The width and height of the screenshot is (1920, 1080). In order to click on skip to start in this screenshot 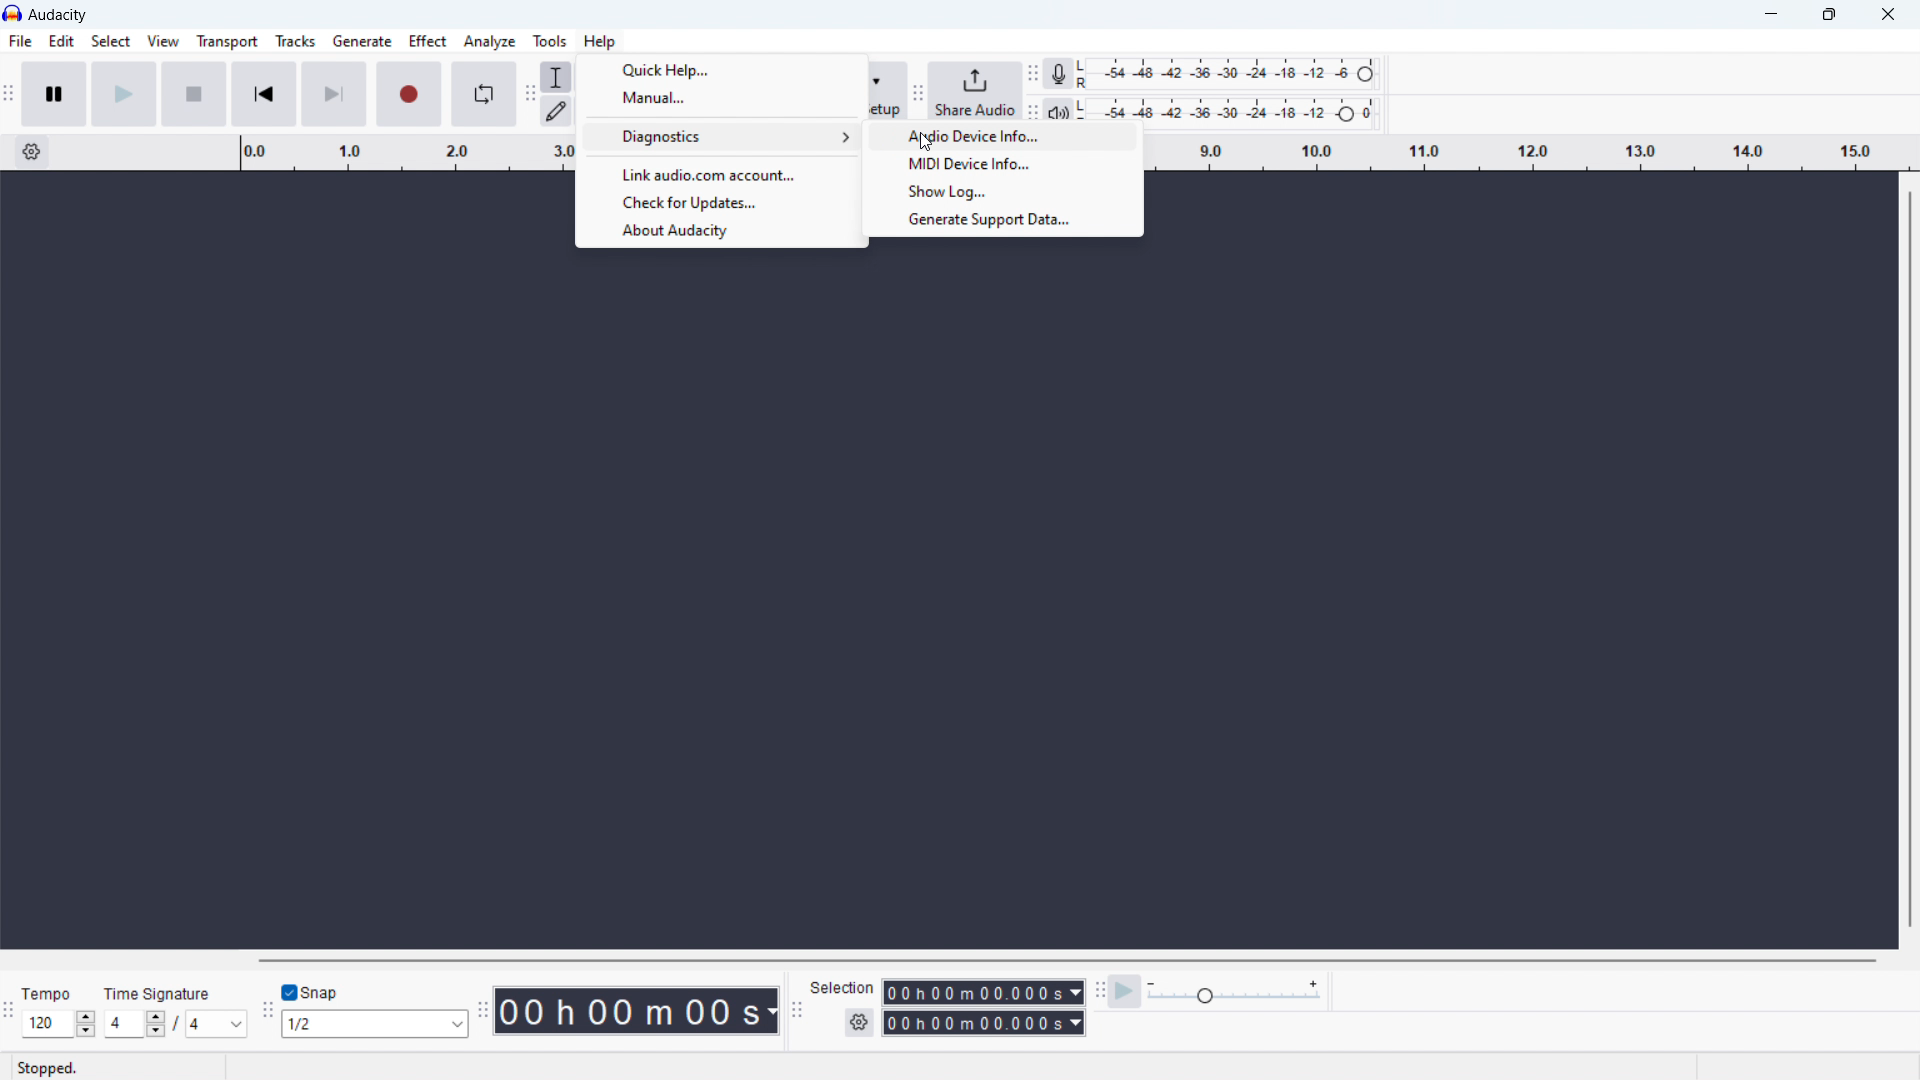, I will do `click(264, 94)`.